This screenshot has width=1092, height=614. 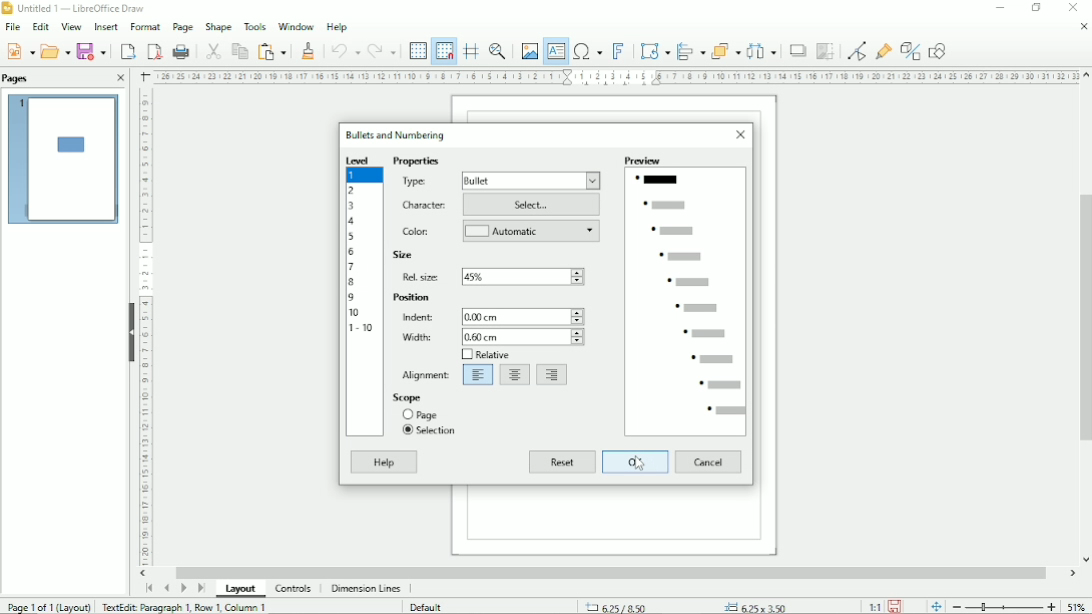 I want to click on Horizontal scale, so click(x=145, y=329).